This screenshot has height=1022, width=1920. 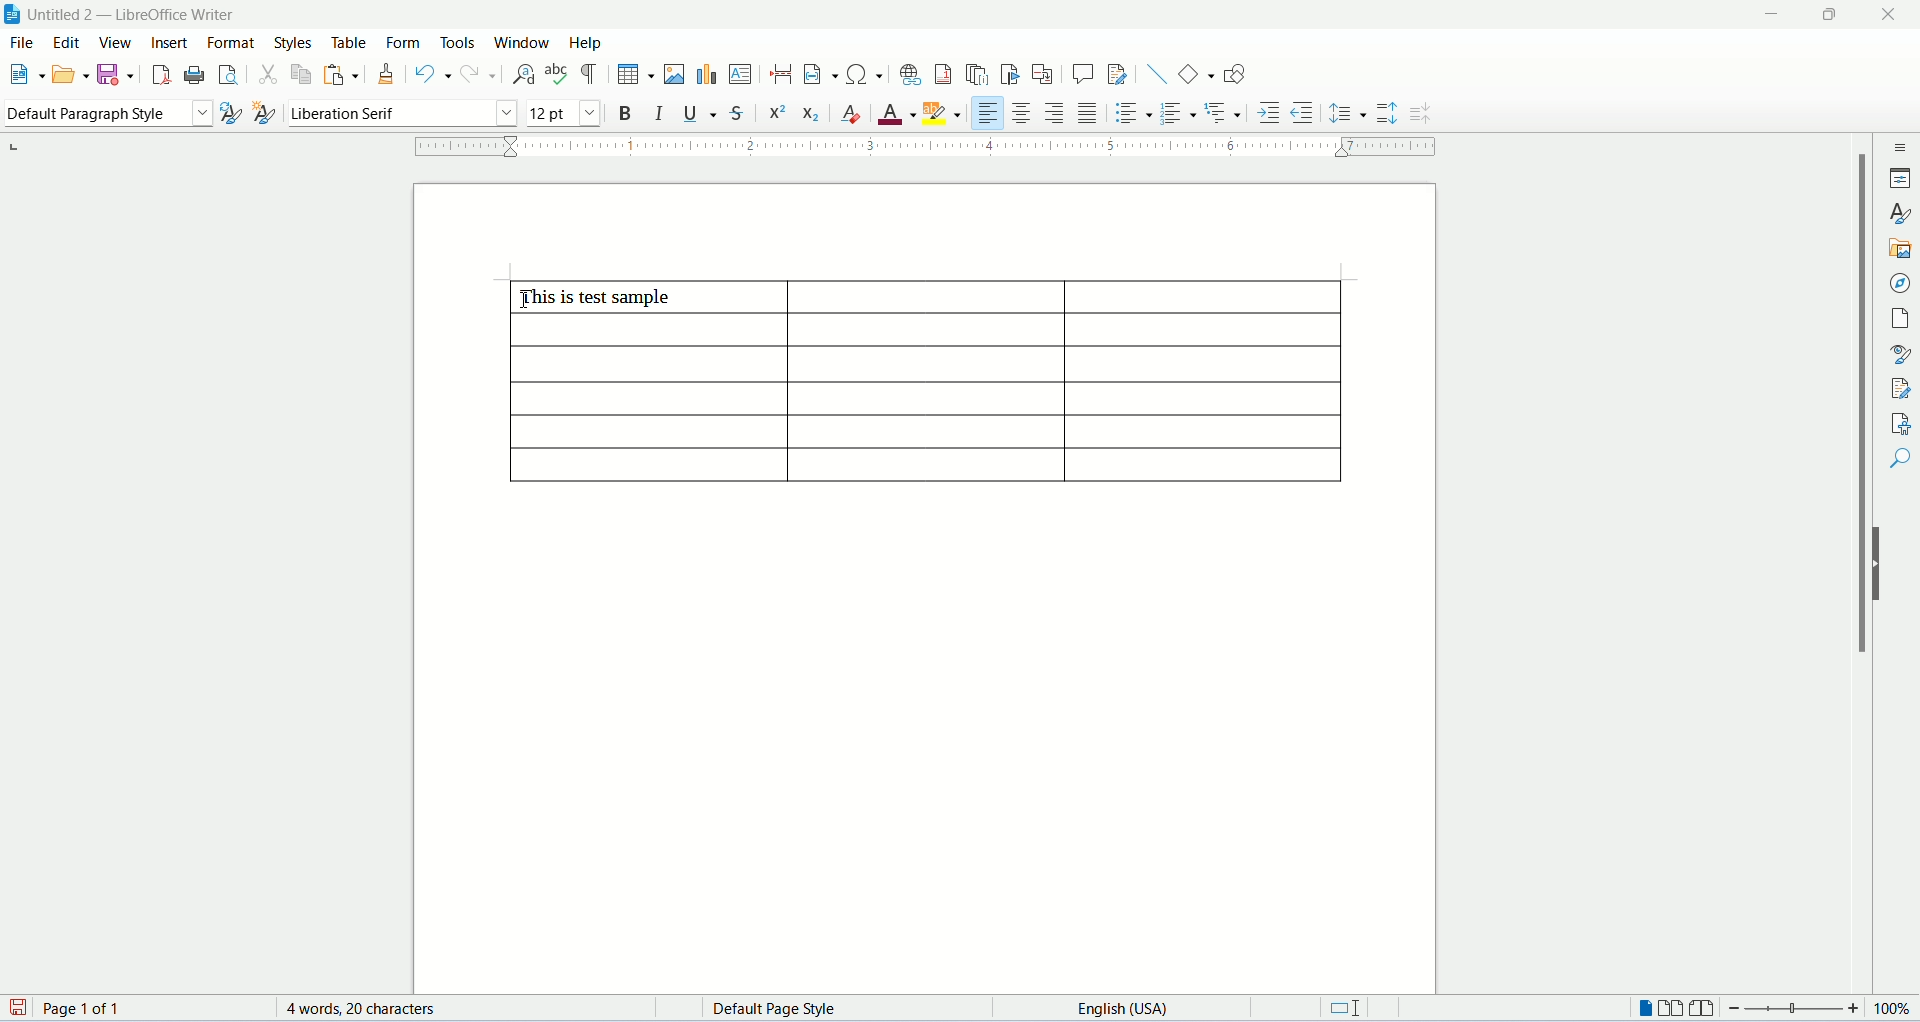 I want to click on insert special characters, so click(x=863, y=74).